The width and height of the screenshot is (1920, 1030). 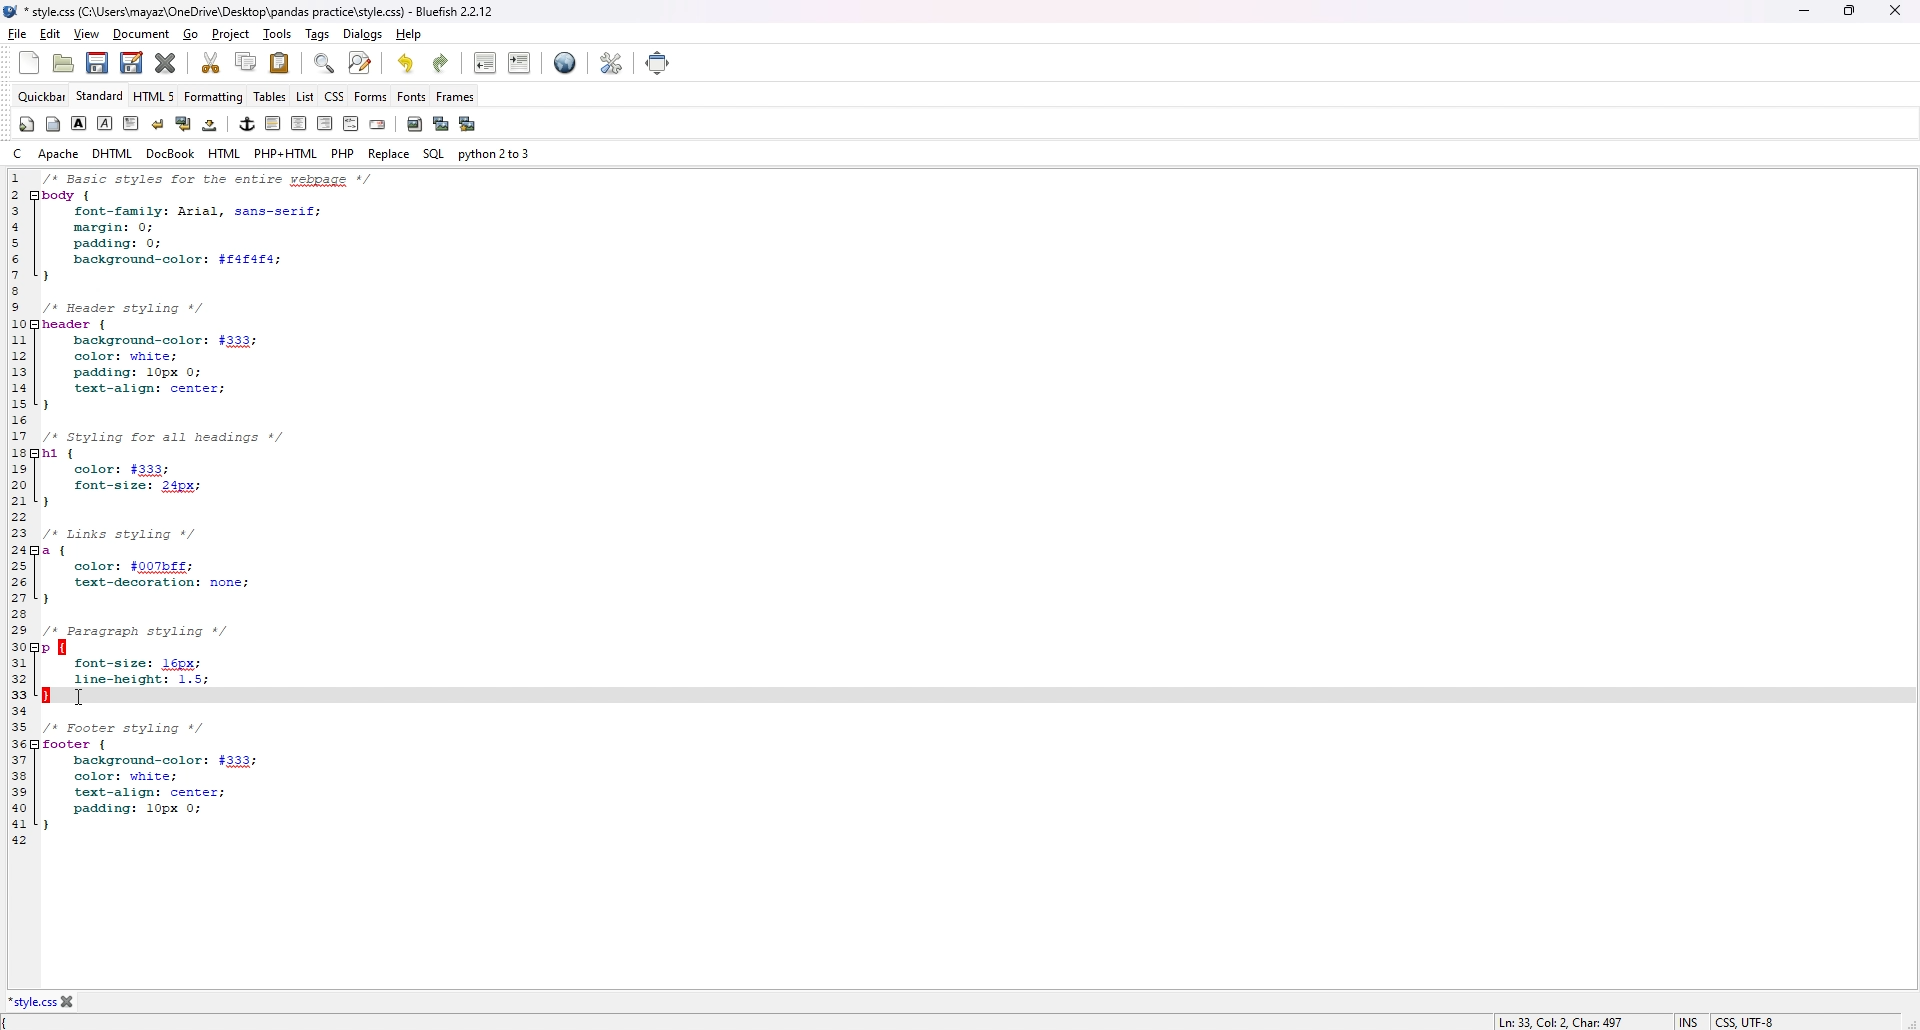 What do you see at coordinates (45, 696) in the screenshot?
I see `highlighted }` at bounding box center [45, 696].